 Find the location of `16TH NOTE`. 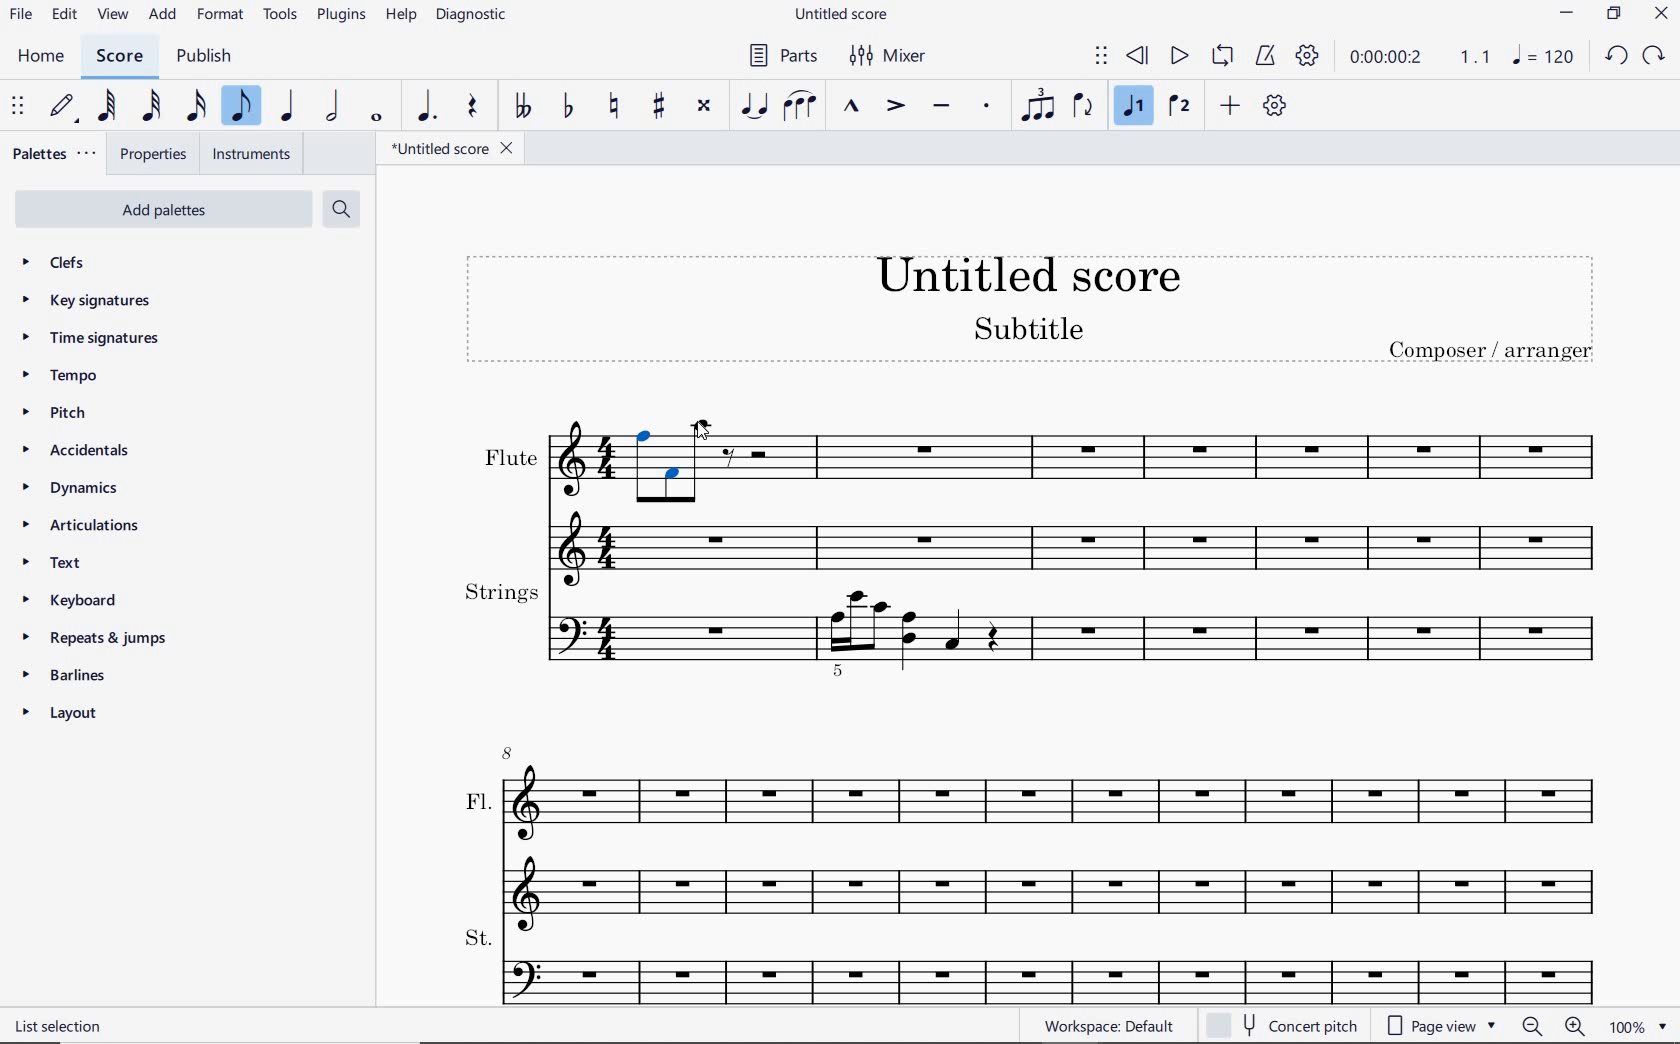

16TH NOTE is located at coordinates (196, 107).